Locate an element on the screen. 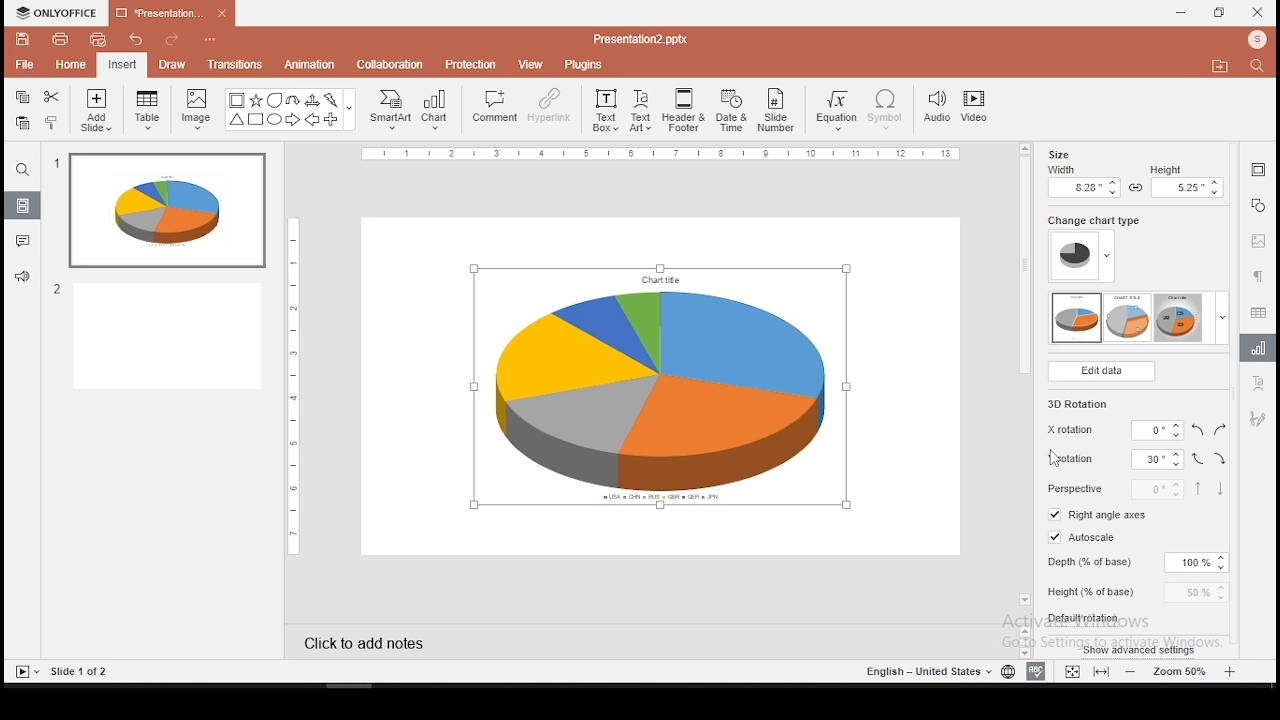 This screenshot has height=720, width=1280. more options is located at coordinates (209, 37).